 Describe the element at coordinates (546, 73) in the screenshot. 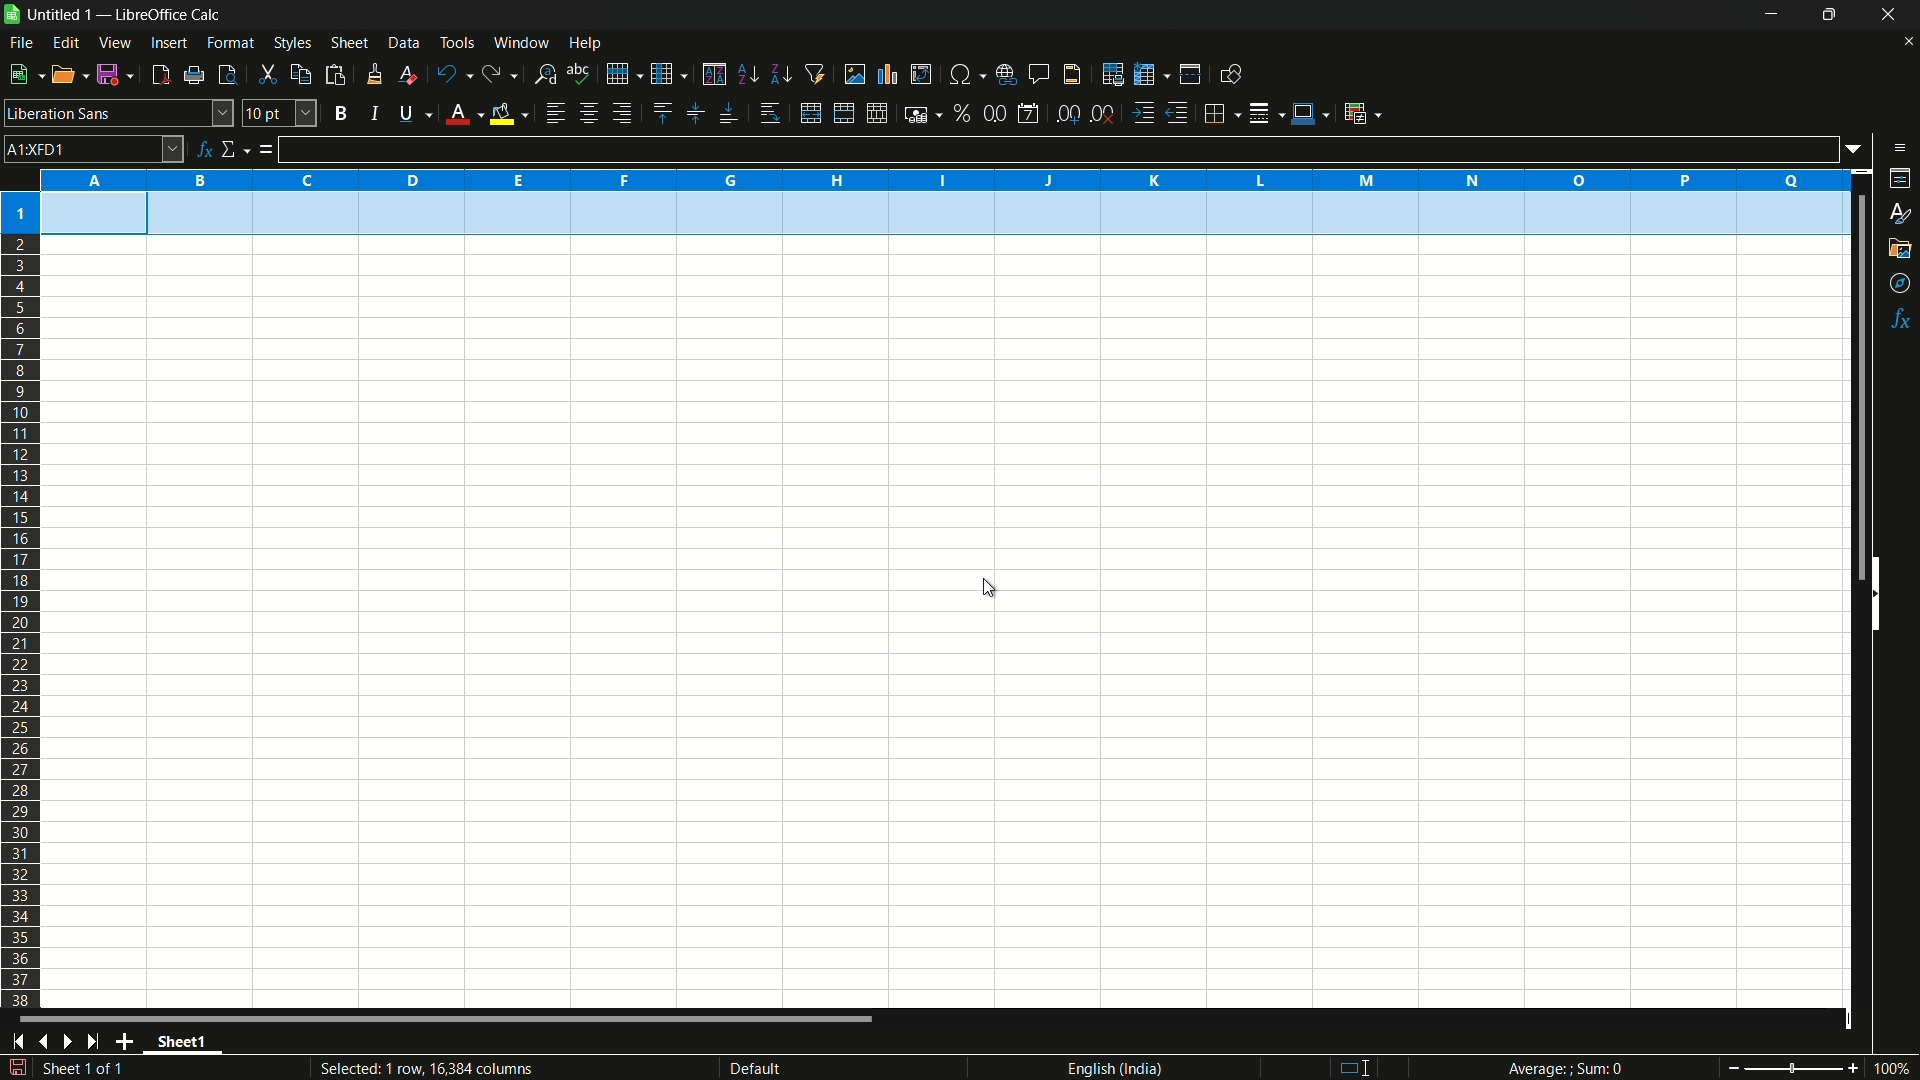

I see `find and replace` at that location.